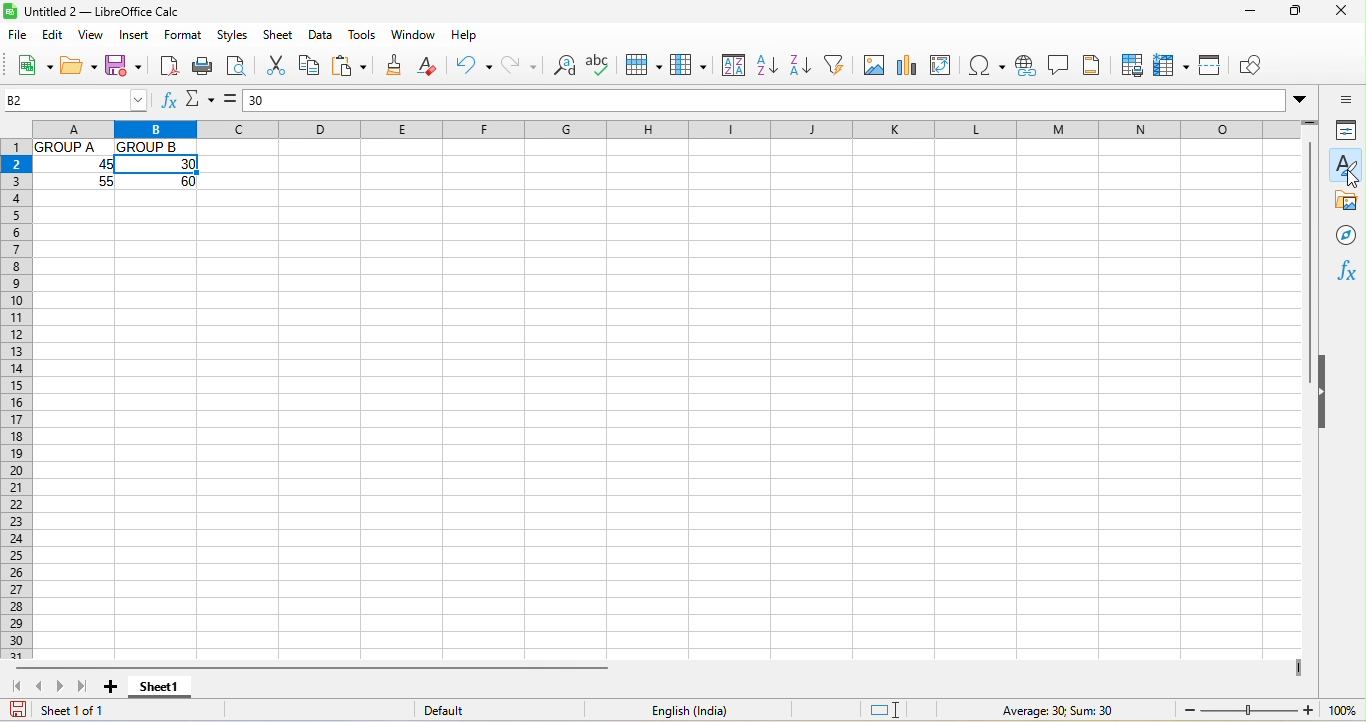  I want to click on average 30 ; sum 30, so click(1049, 711).